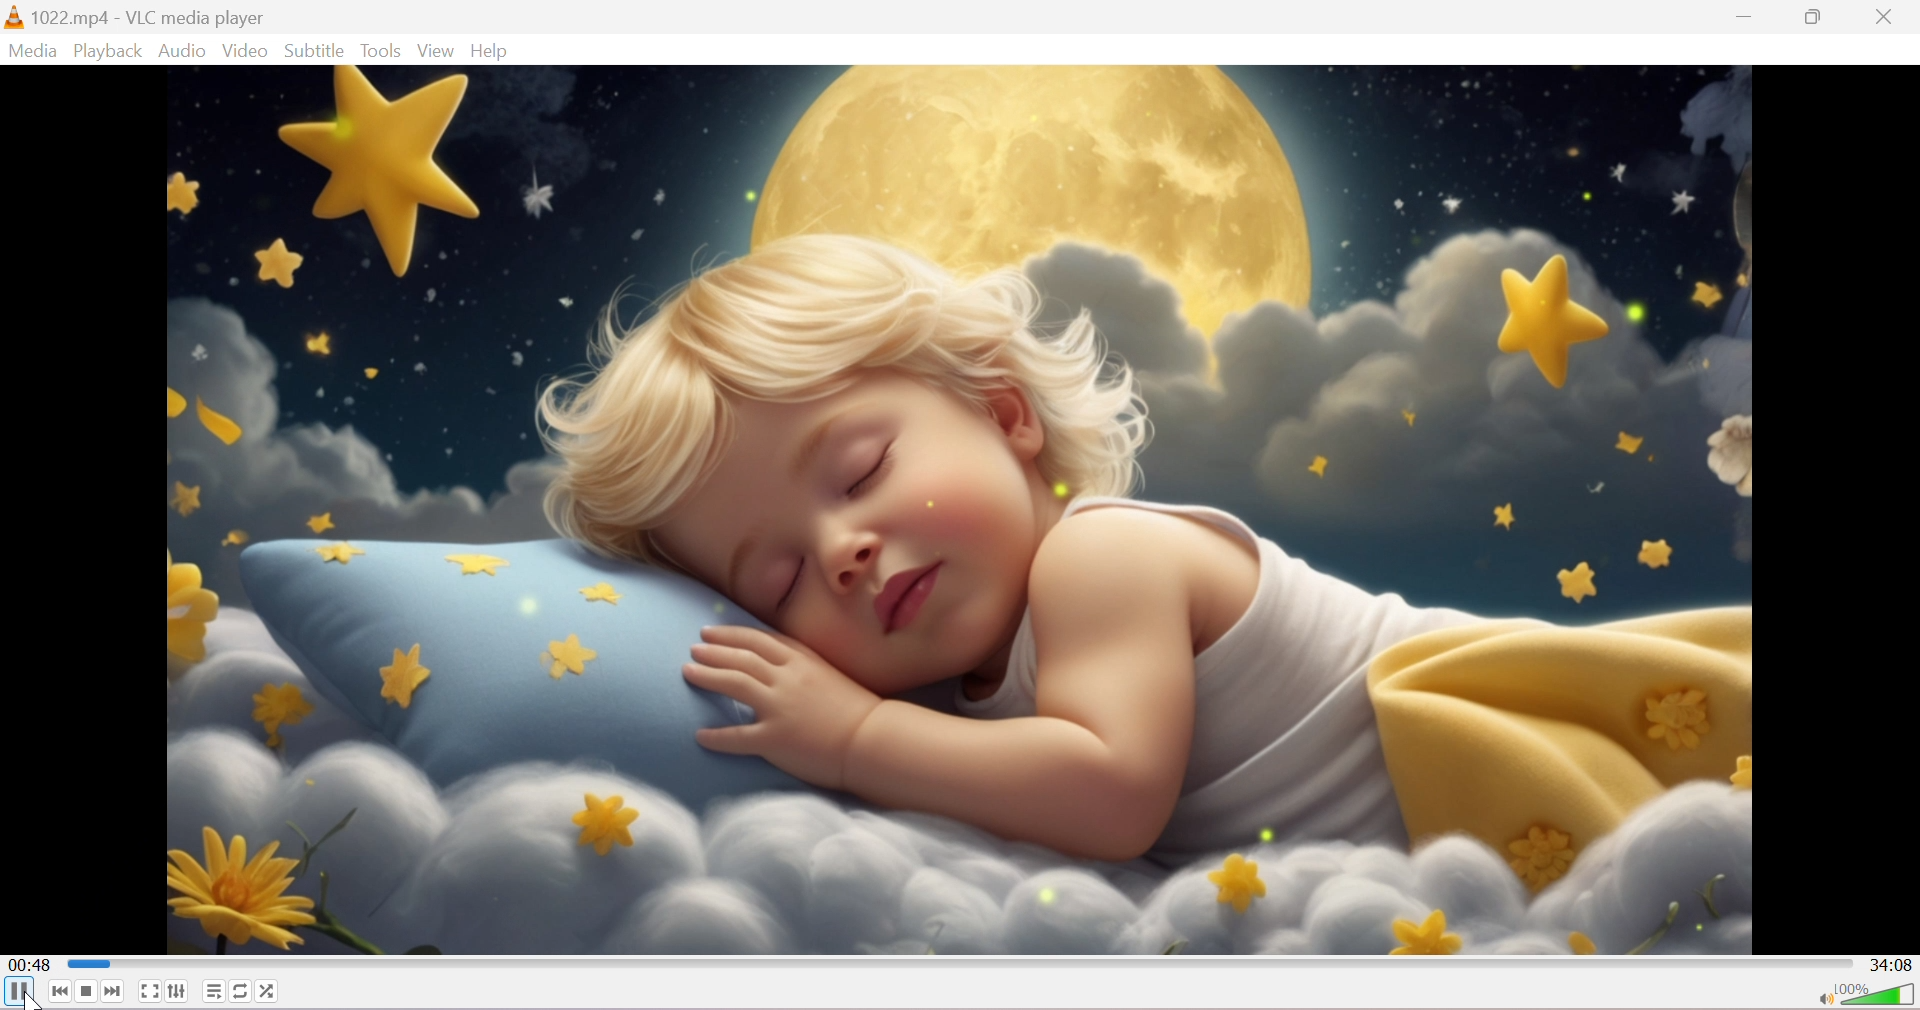 The height and width of the screenshot is (1010, 1920). I want to click on playback, so click(958, 509).